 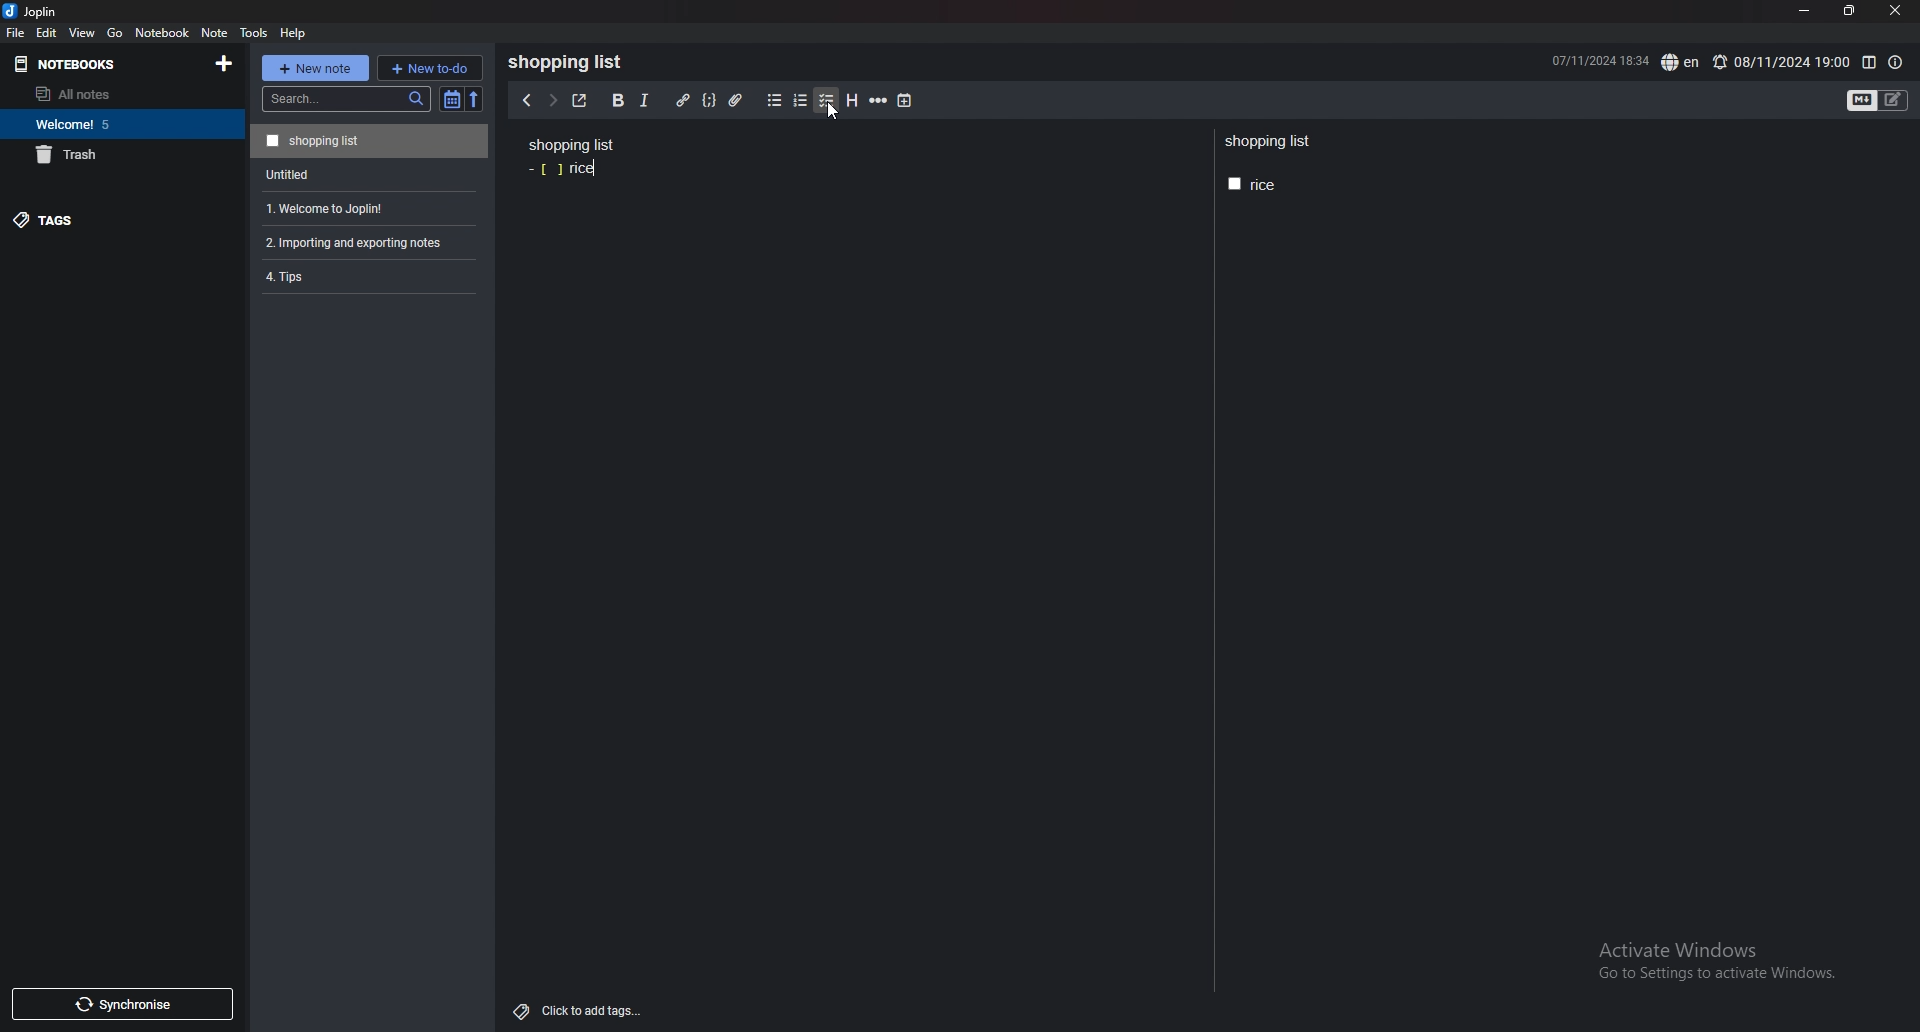 I want to click on go, so click(x=116, y=34).